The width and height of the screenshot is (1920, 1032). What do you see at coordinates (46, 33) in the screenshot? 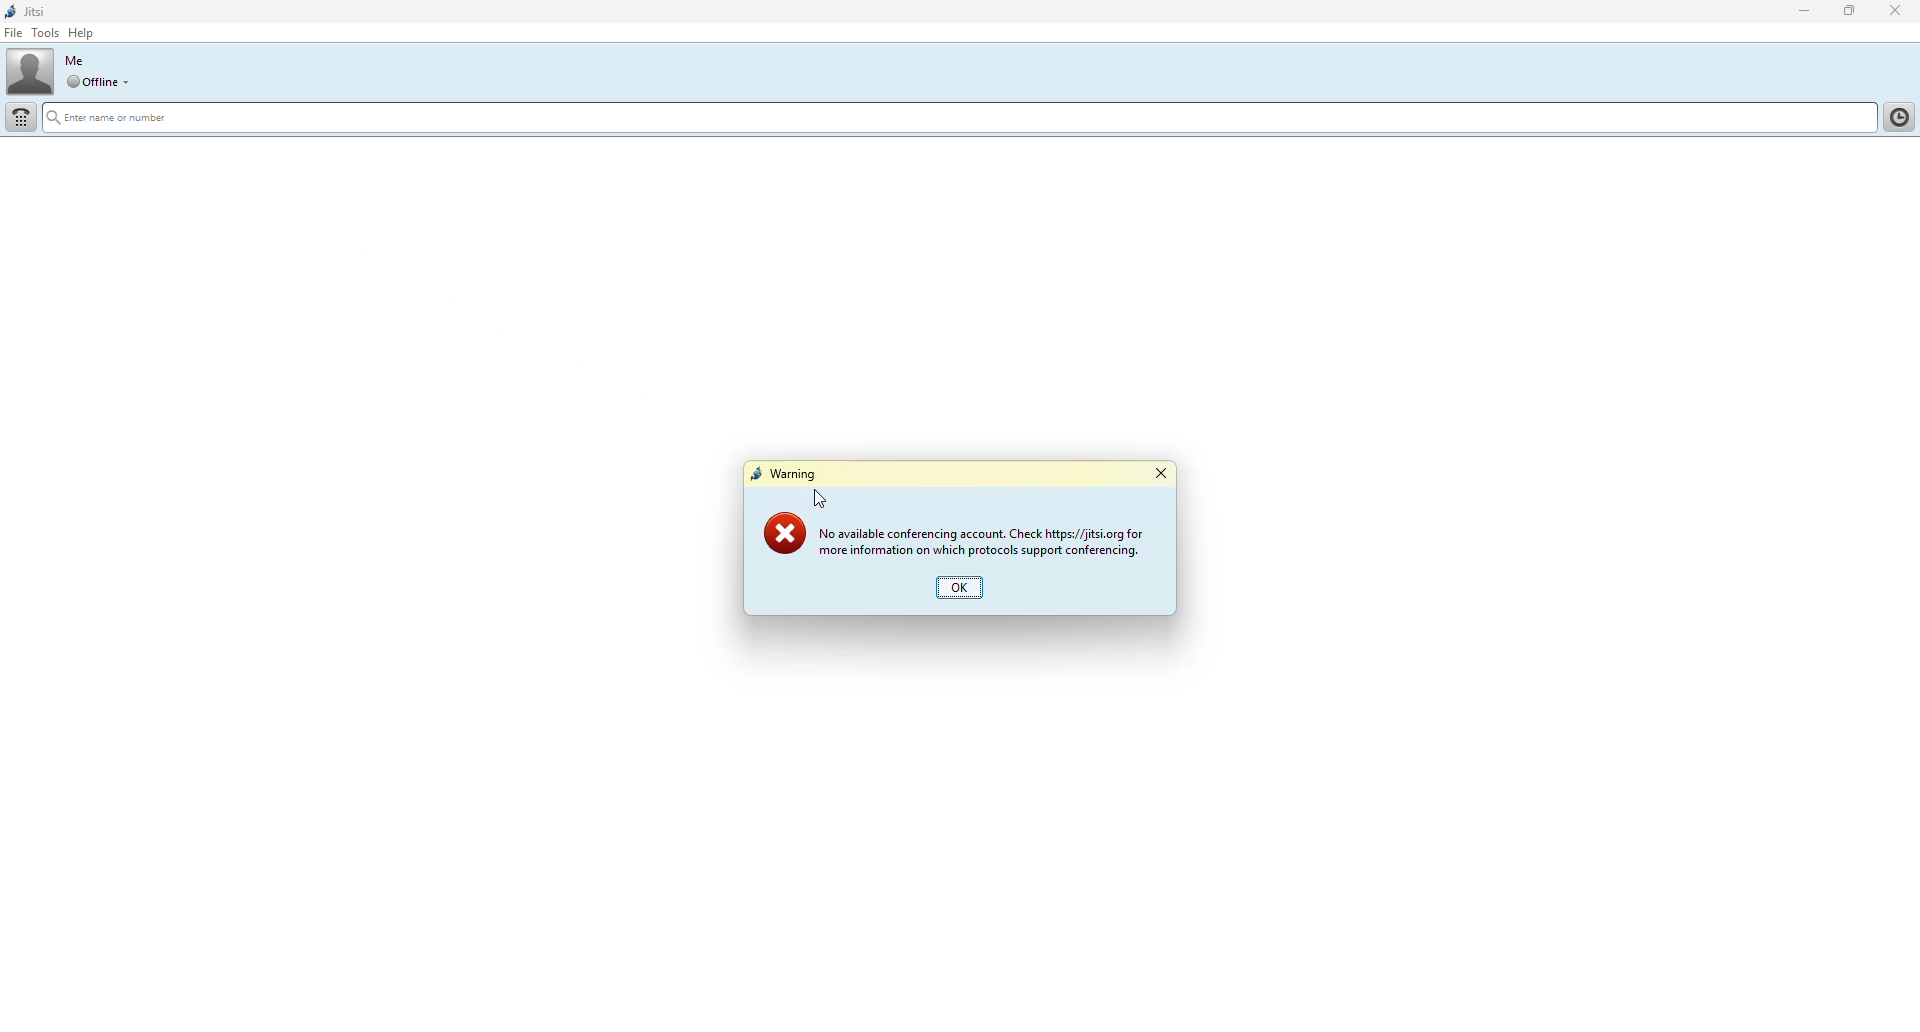
I see `tools` at bounding box center [46, 33].